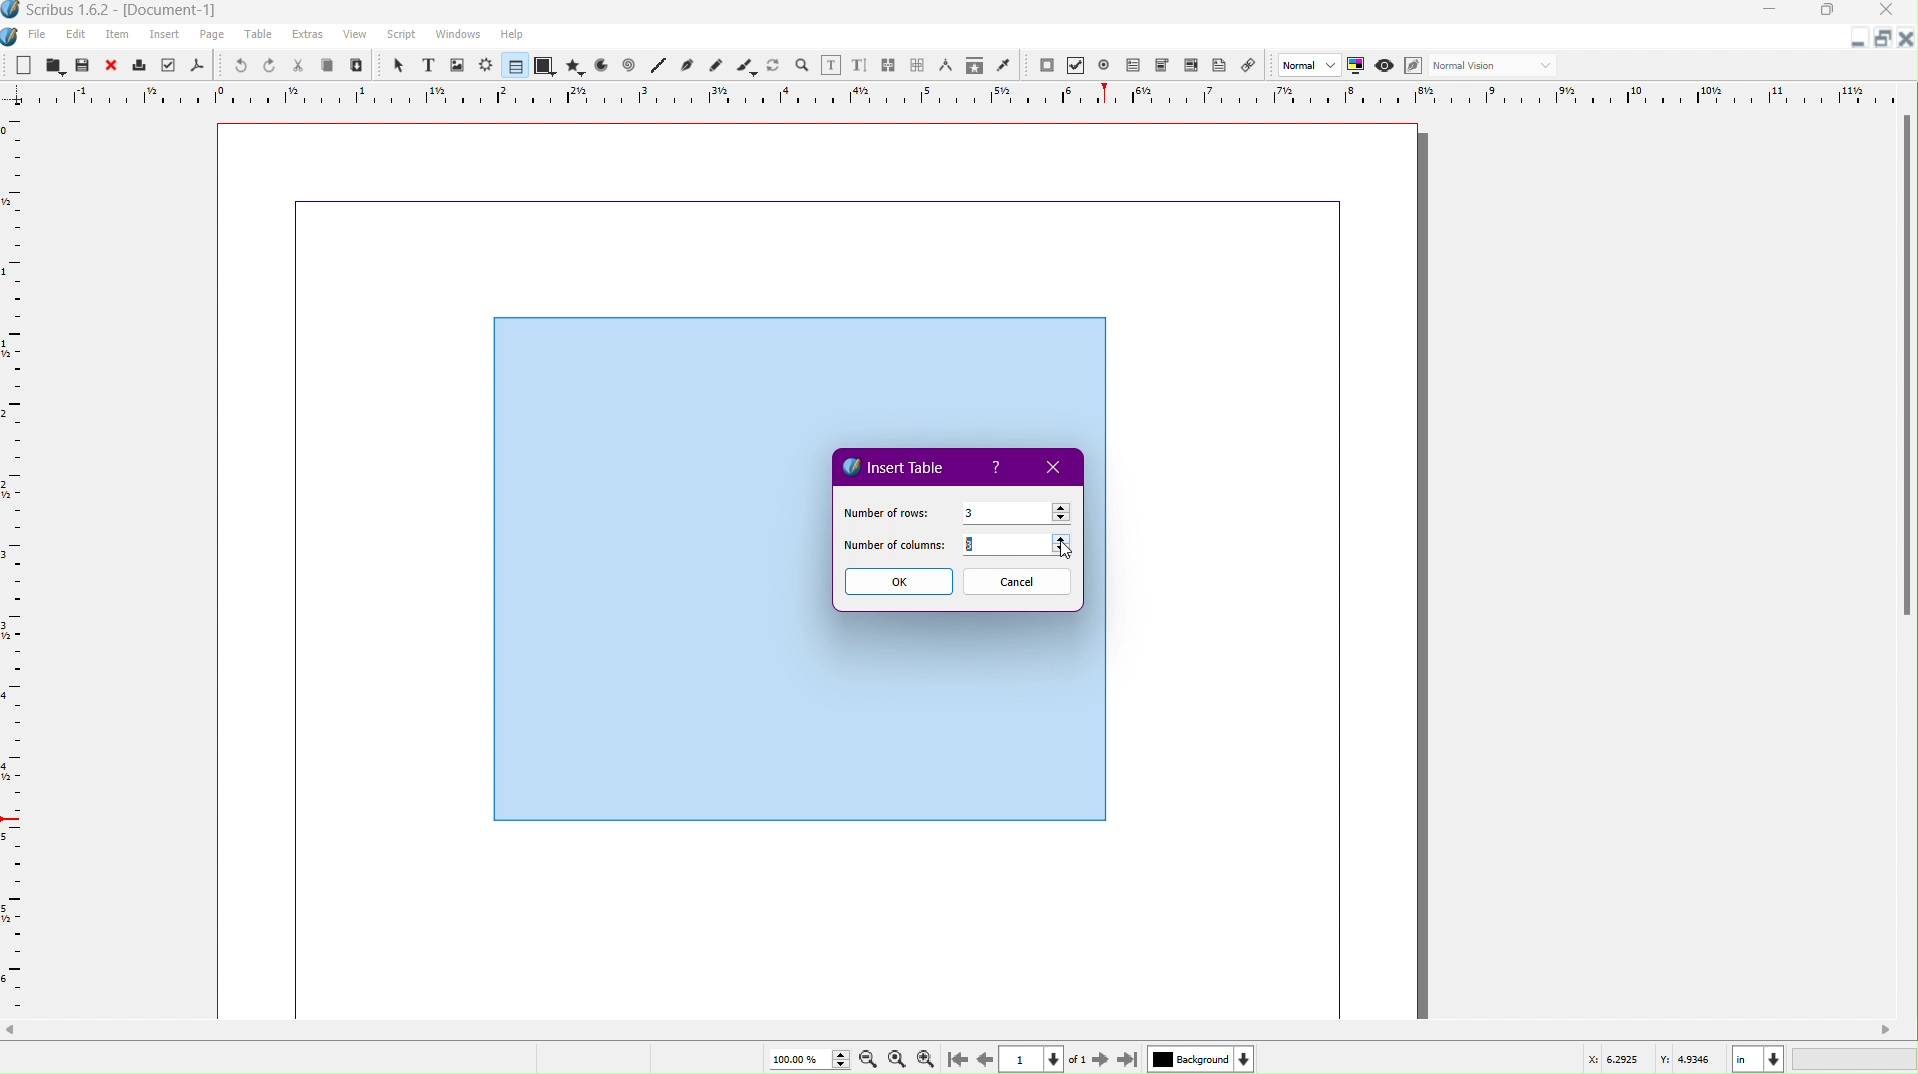  What do you see at coordinates (196, 66) in the screenshot?
I see `Save as PDF` at bounding box center [196, 66].